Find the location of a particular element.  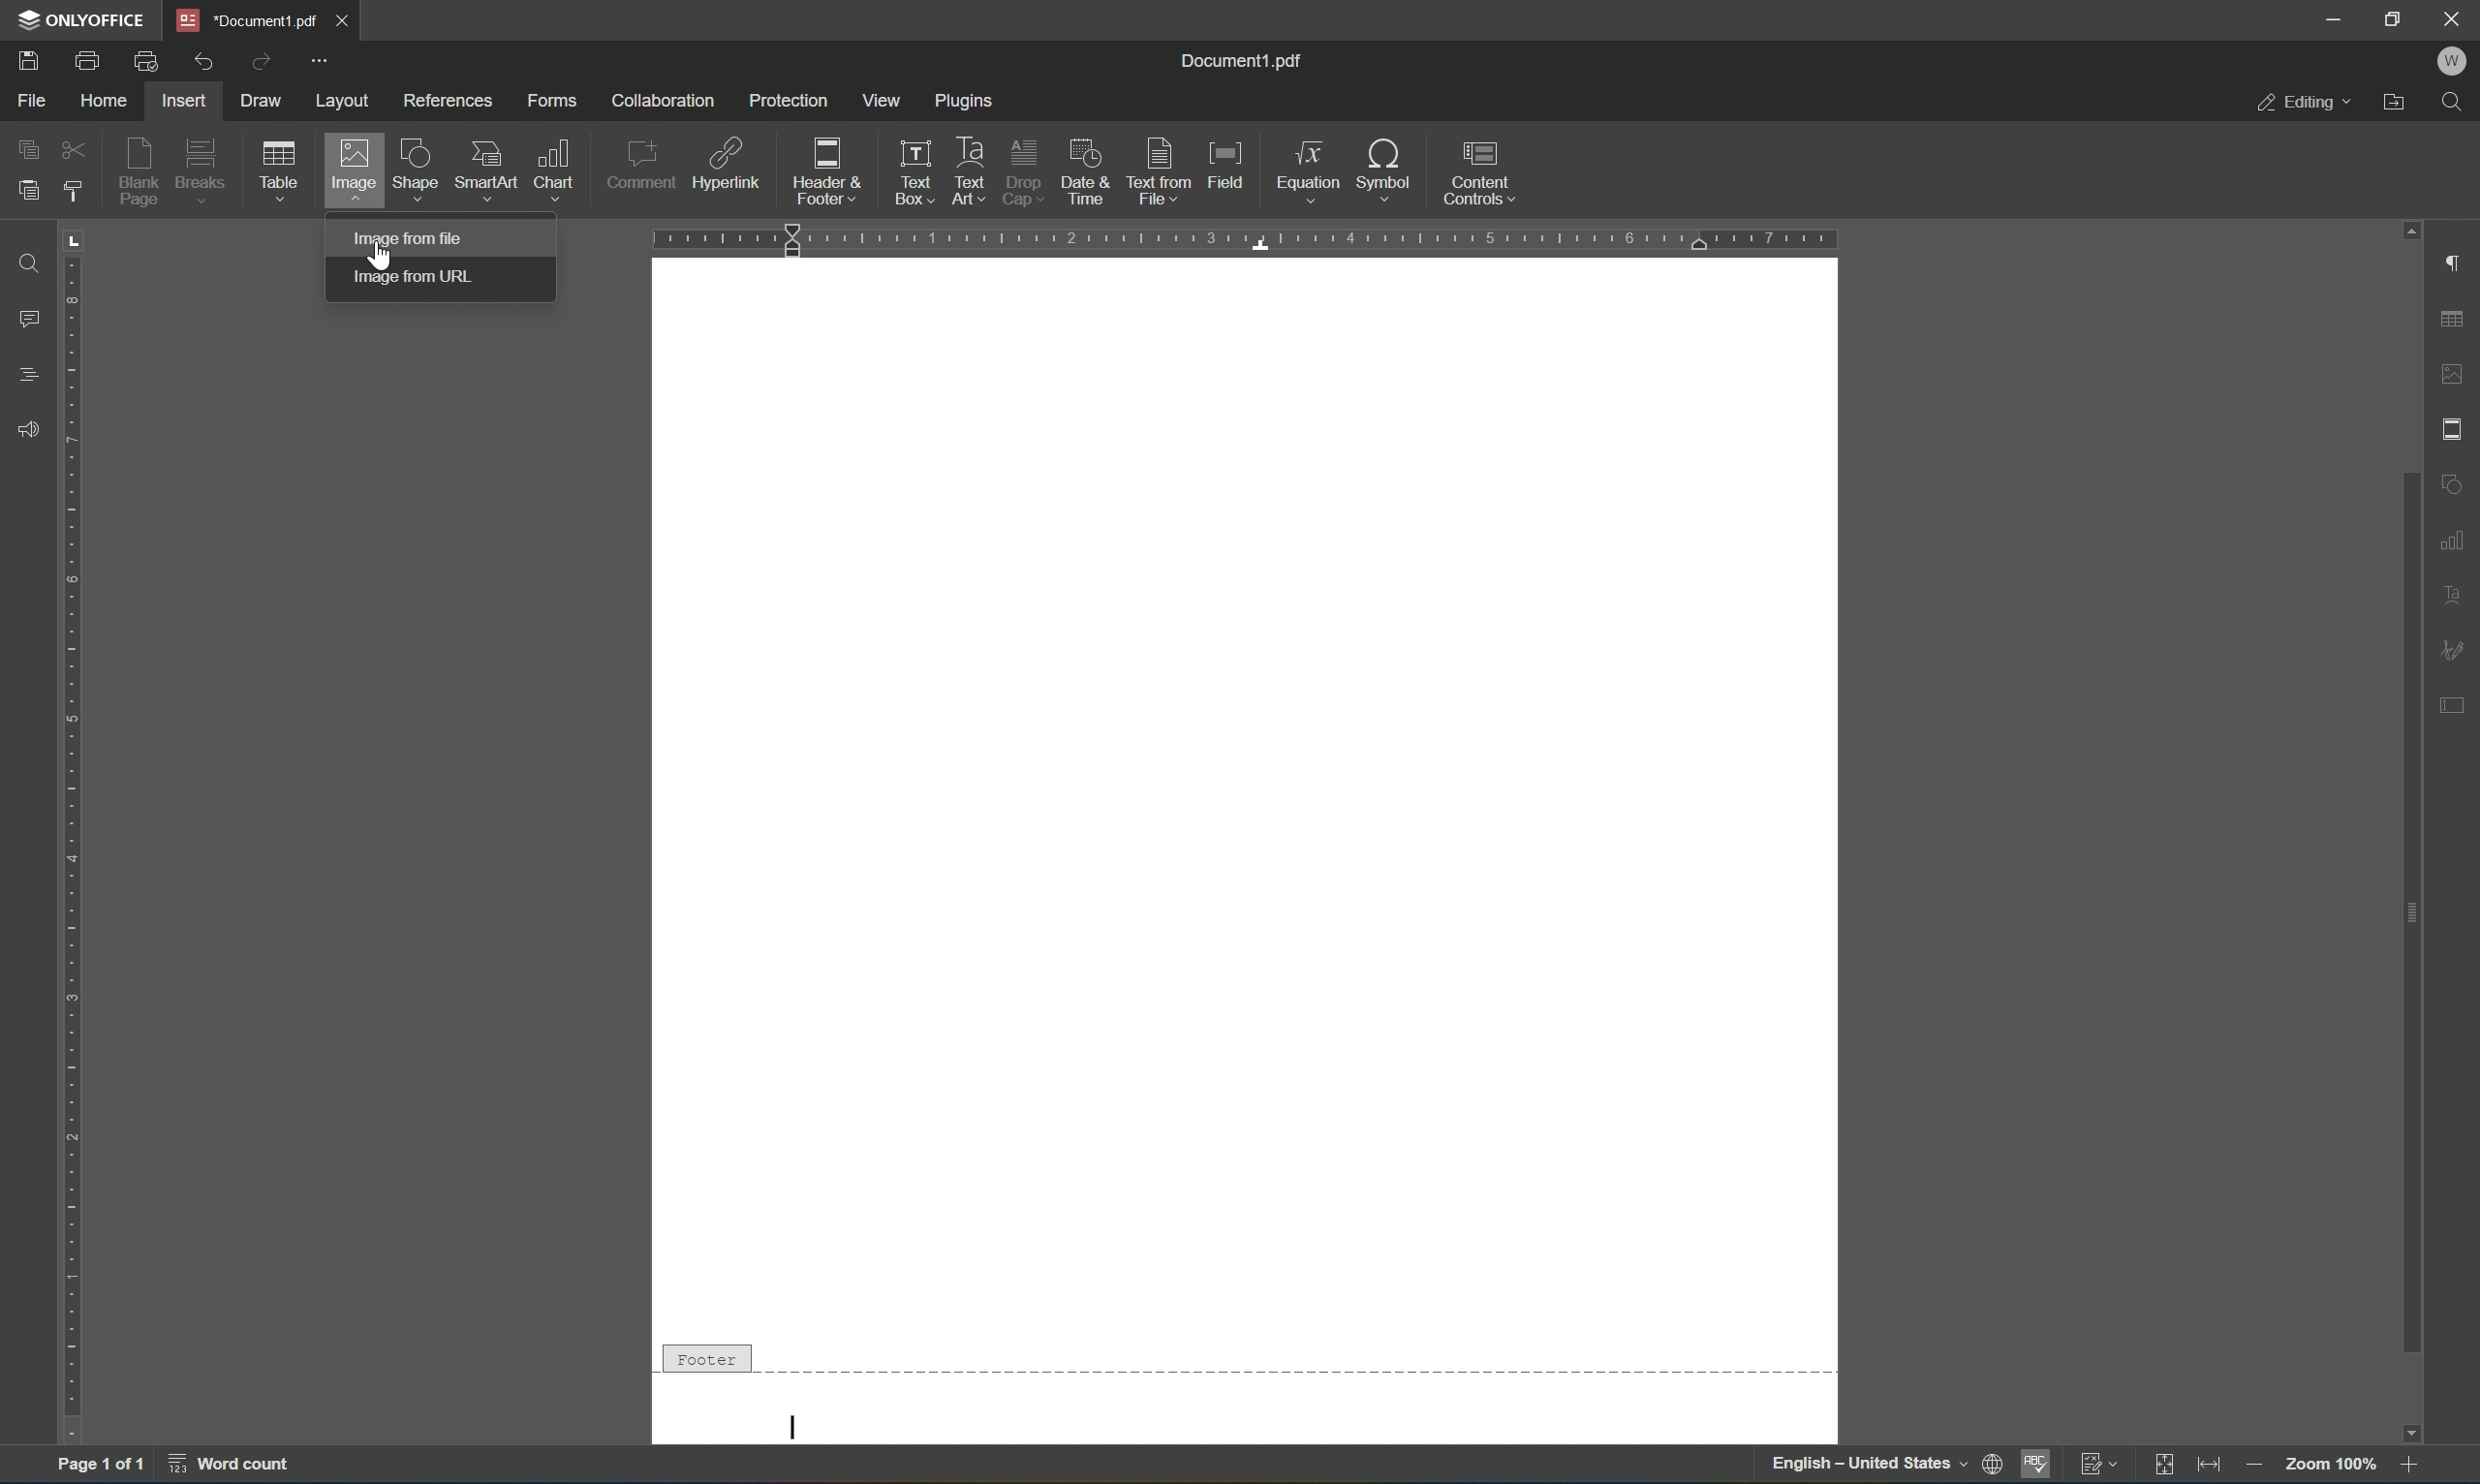

headings is located at coordinates (27, 374).